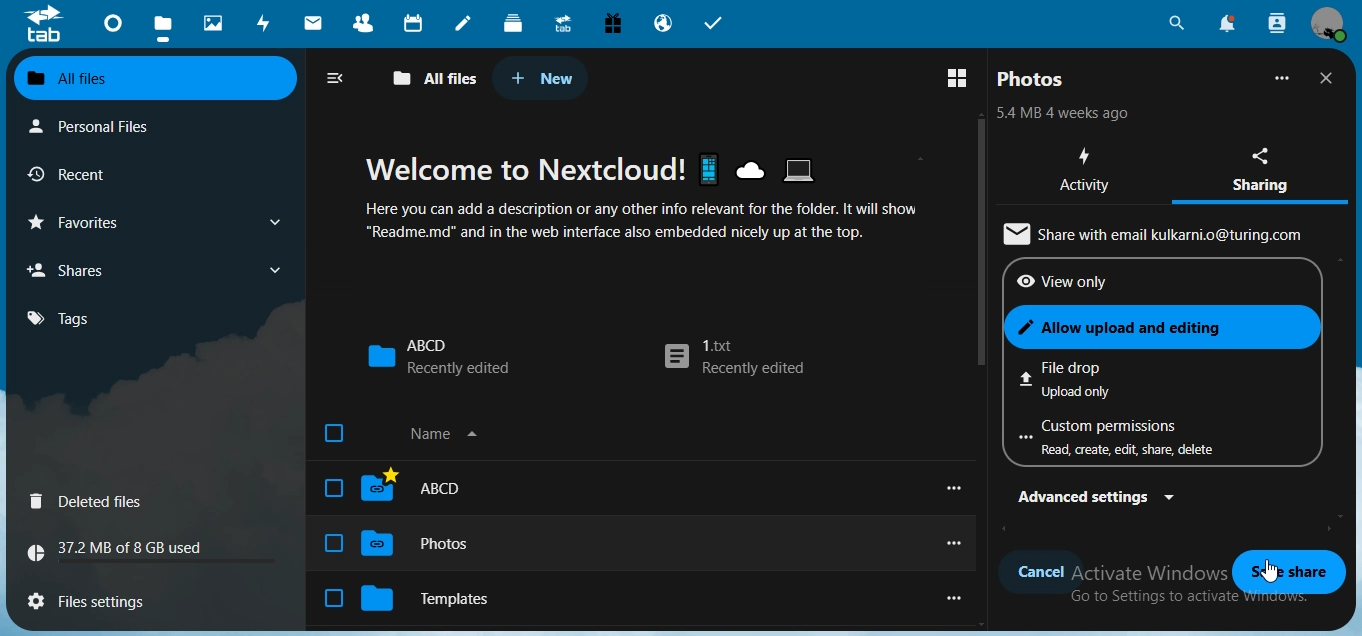 The height and width of the screenshot is (636, 1362). What do you see at coordinates (1158, 326) in the screenshot?
I see `allow upload and editing` at bounding box center [1158, 326].